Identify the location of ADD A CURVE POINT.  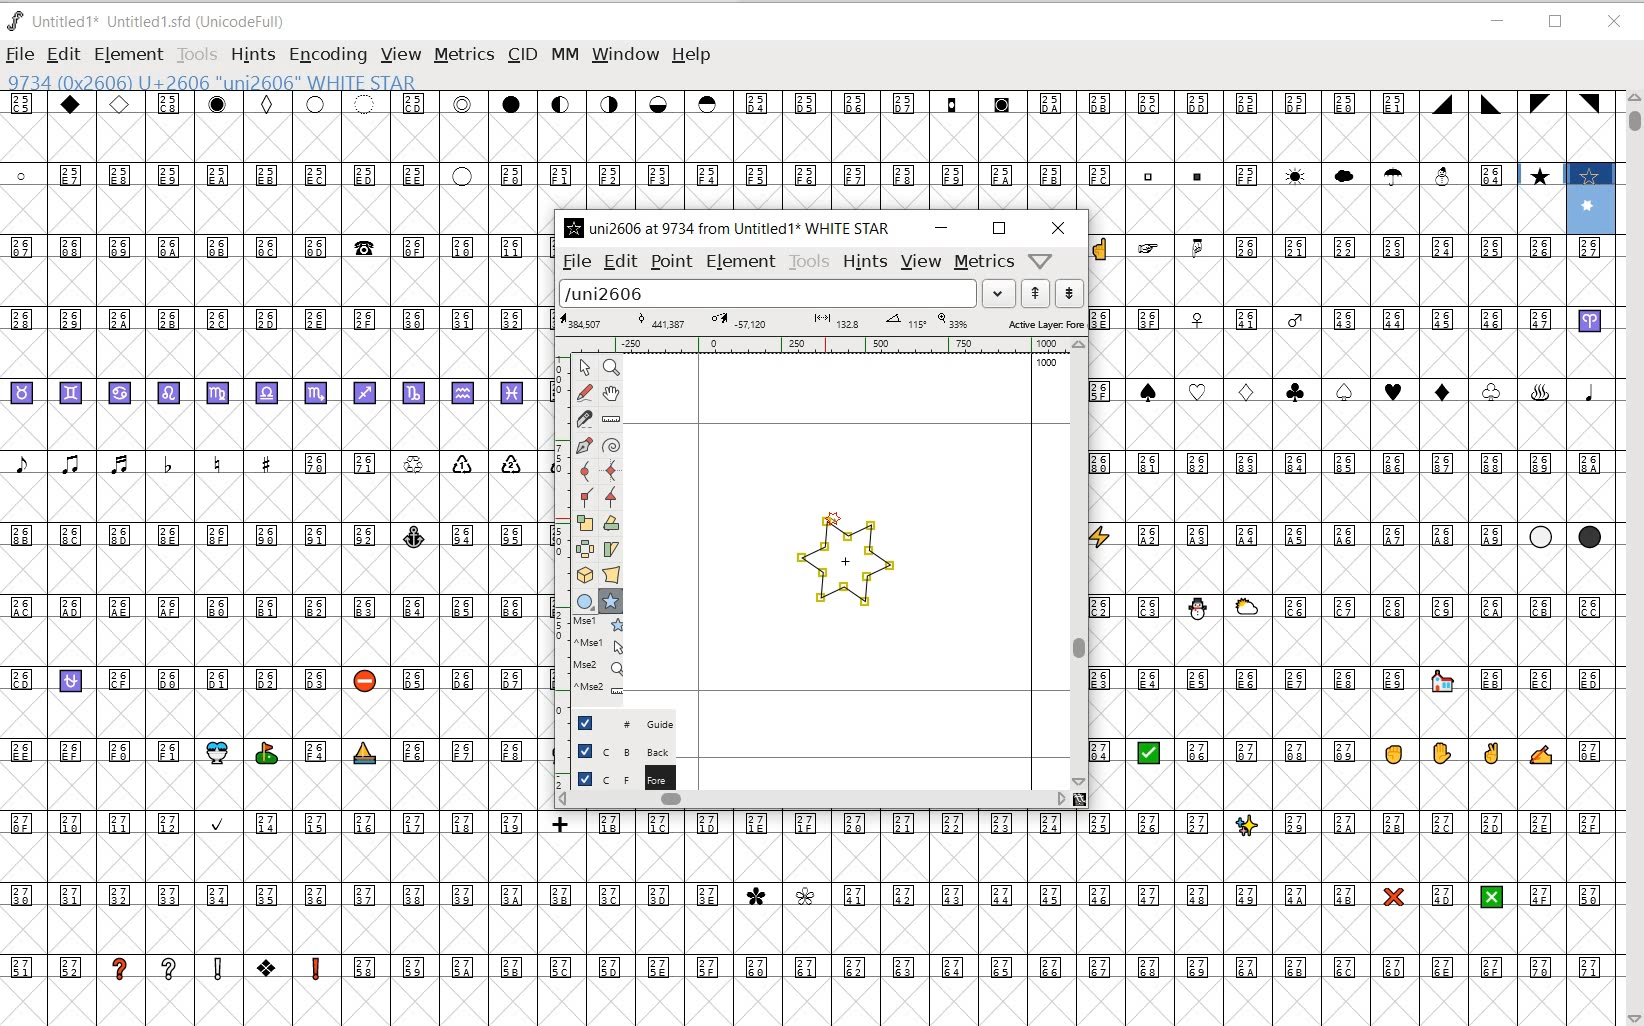
(588, 471).